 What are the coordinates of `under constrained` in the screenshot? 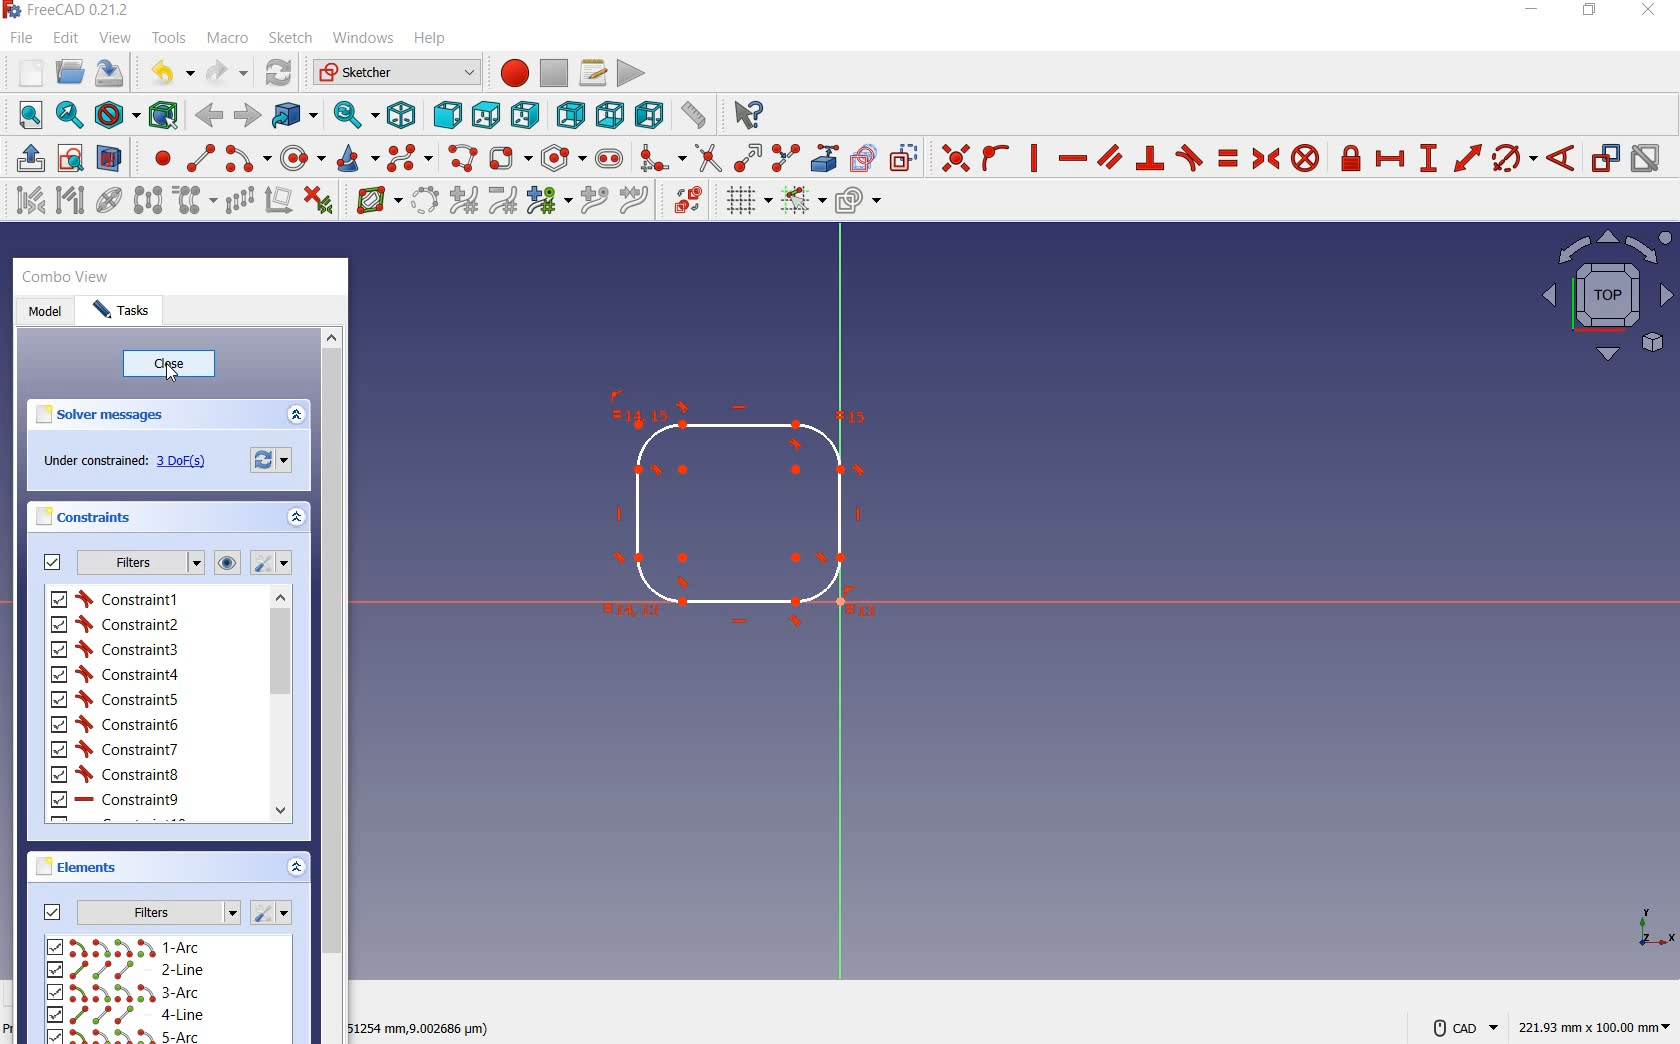 It's located at (131, 463).